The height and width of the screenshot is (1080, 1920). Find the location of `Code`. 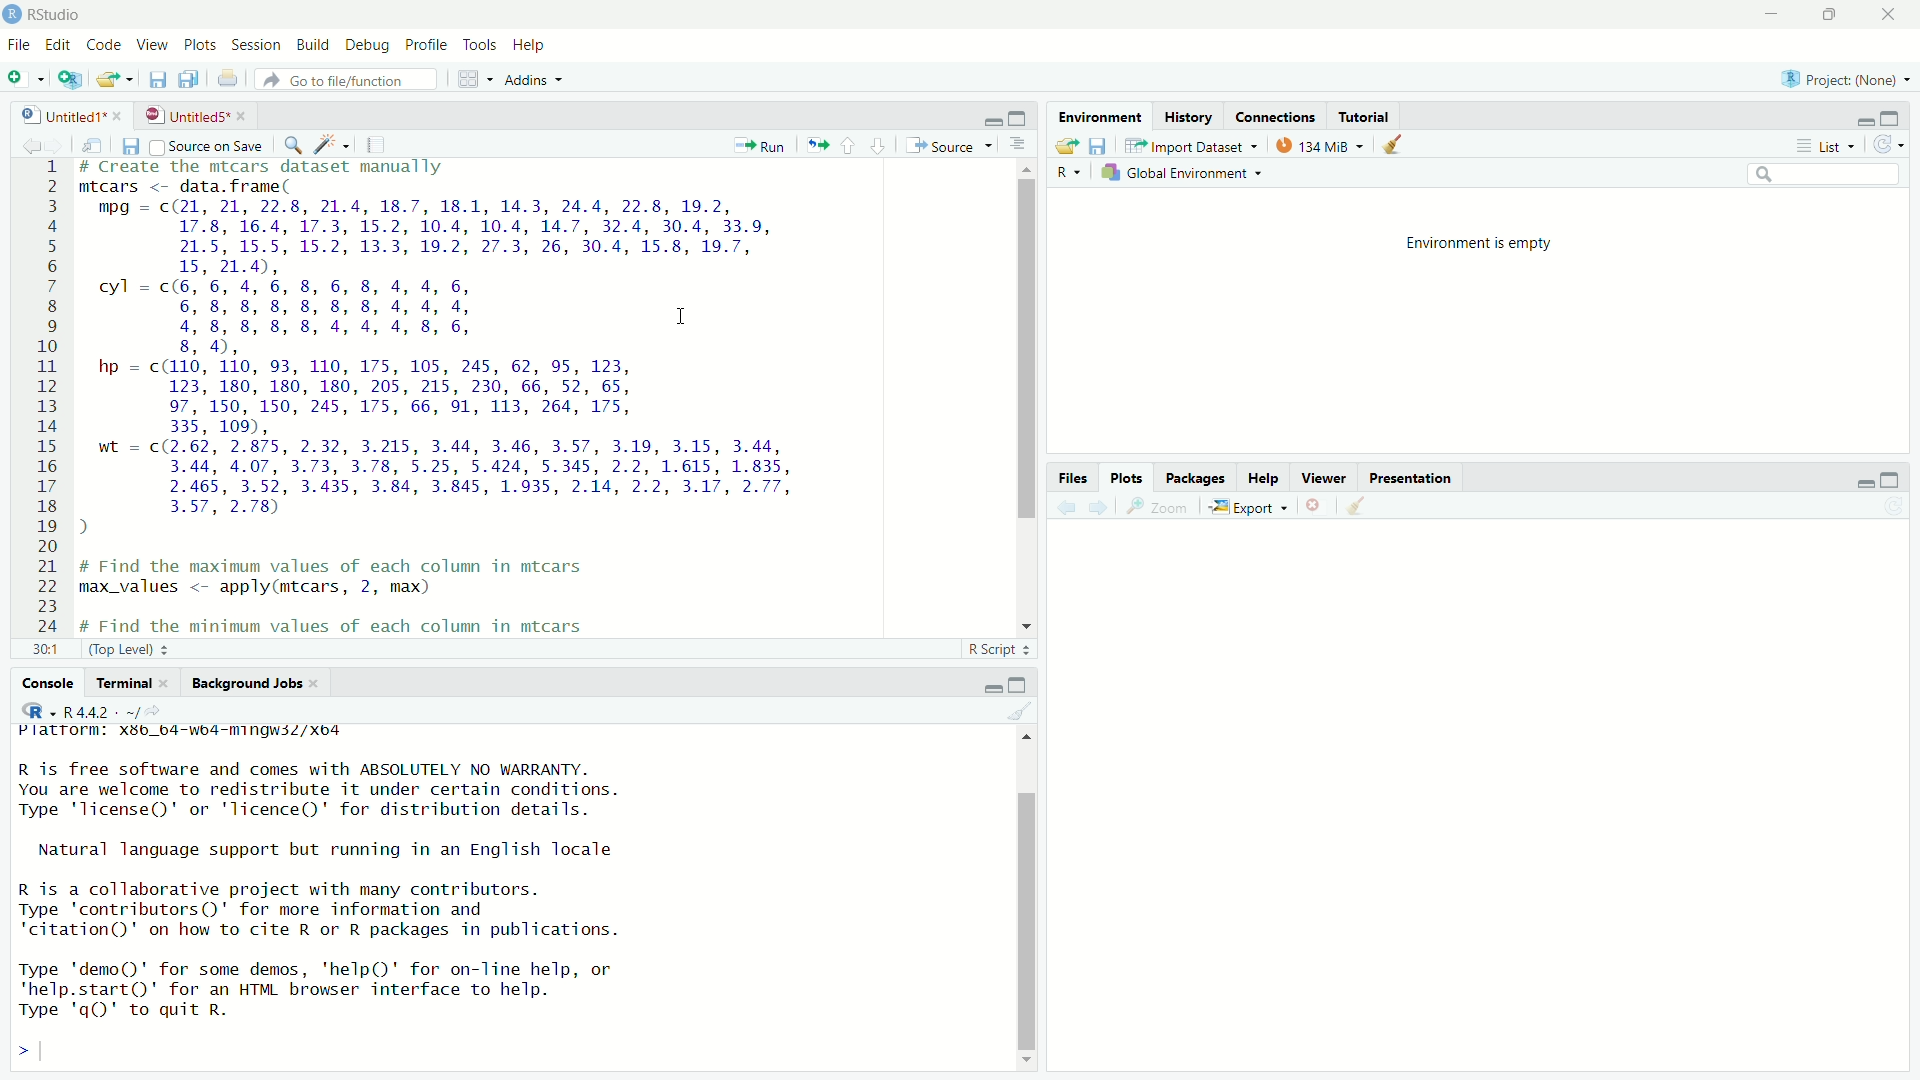

Code is located at coordinates (106, 45).